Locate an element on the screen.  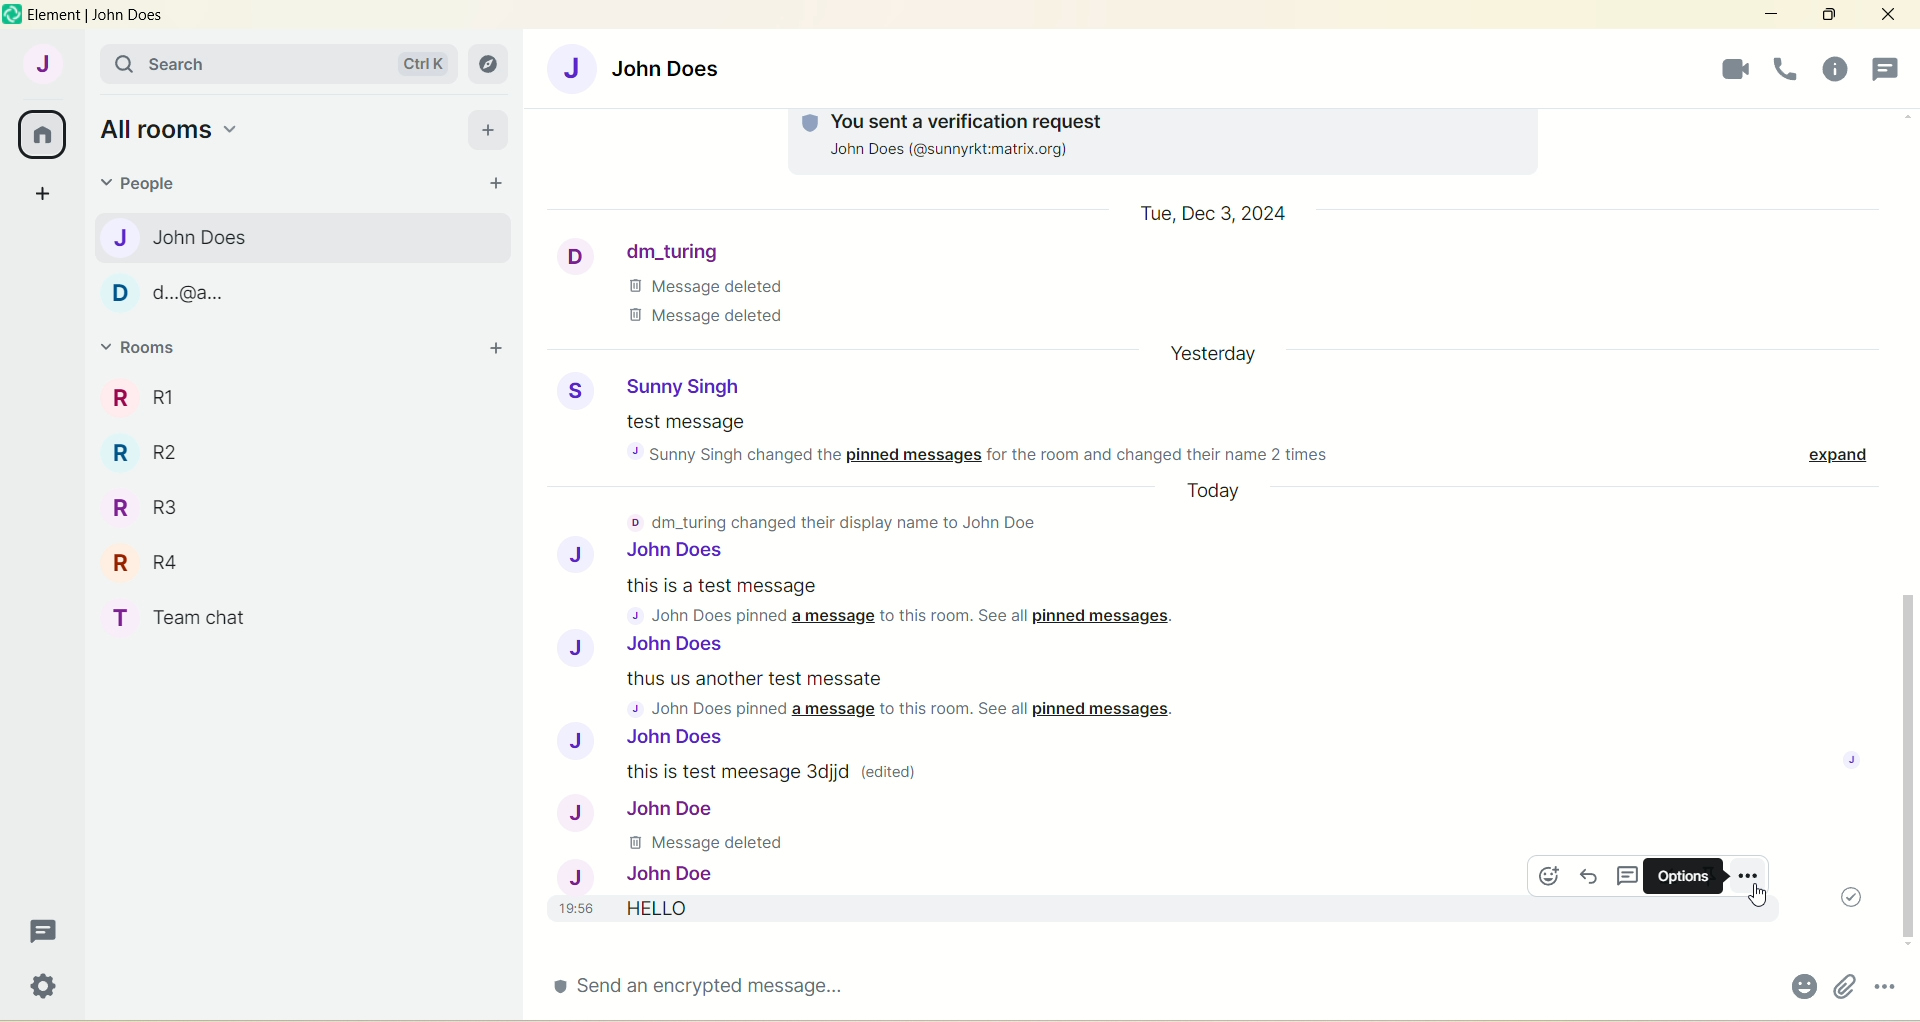
close is located at coordinates (1883, 17).